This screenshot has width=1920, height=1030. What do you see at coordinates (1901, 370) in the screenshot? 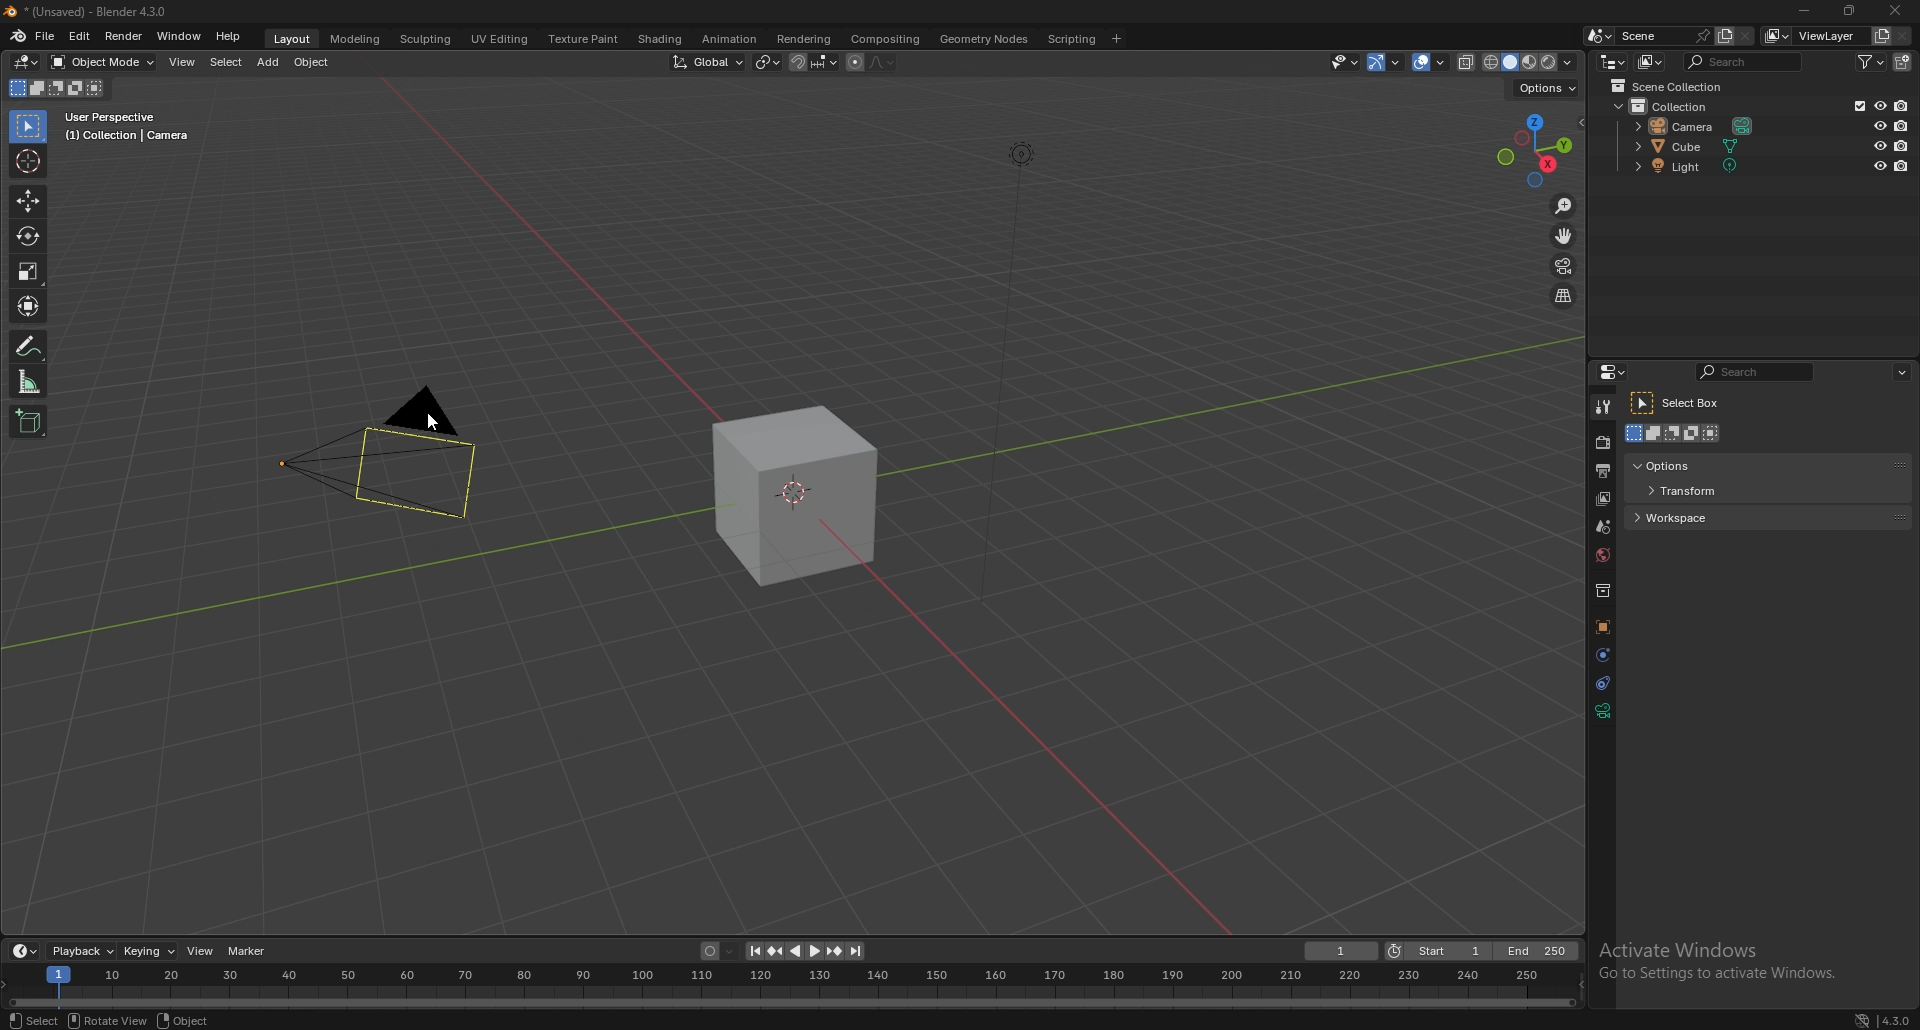
I see `options` at bounding box center [1901, 370].